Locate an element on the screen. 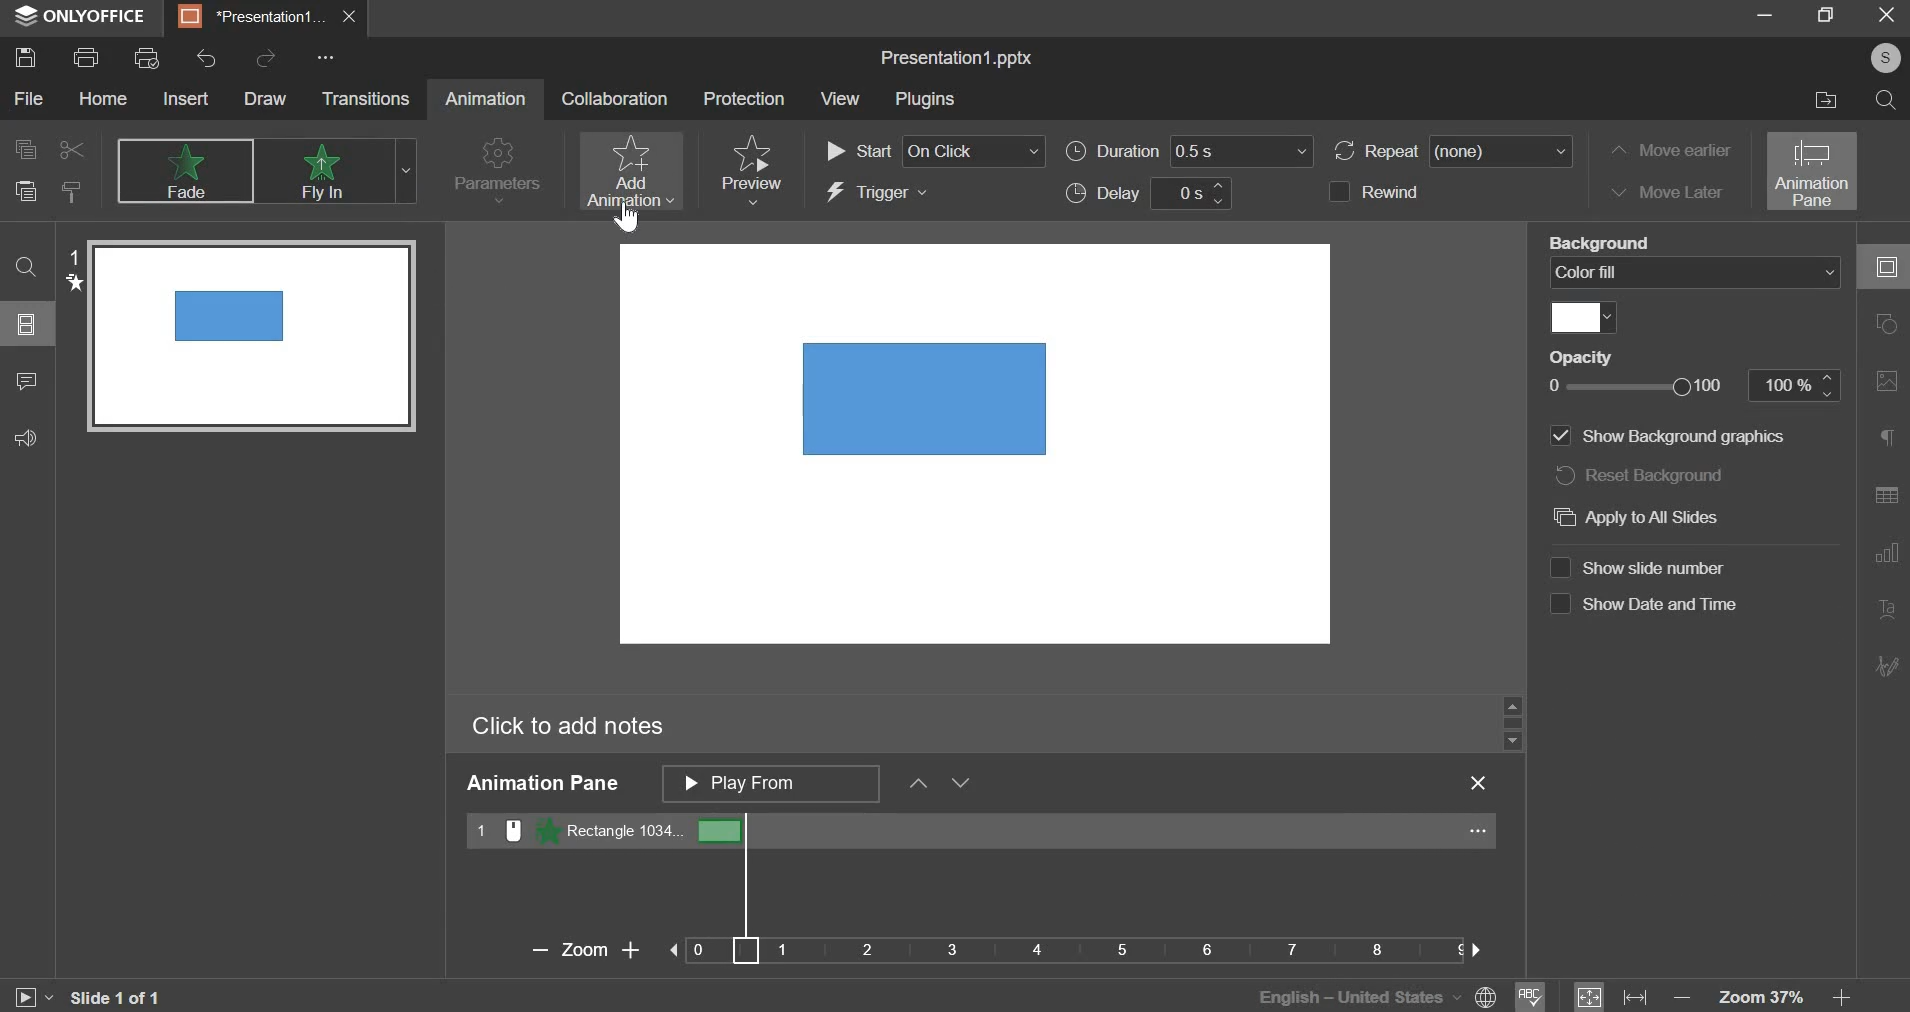 This screenshot has height=1012, width=1910. onlyoffice is located at coordinates (80, 17).